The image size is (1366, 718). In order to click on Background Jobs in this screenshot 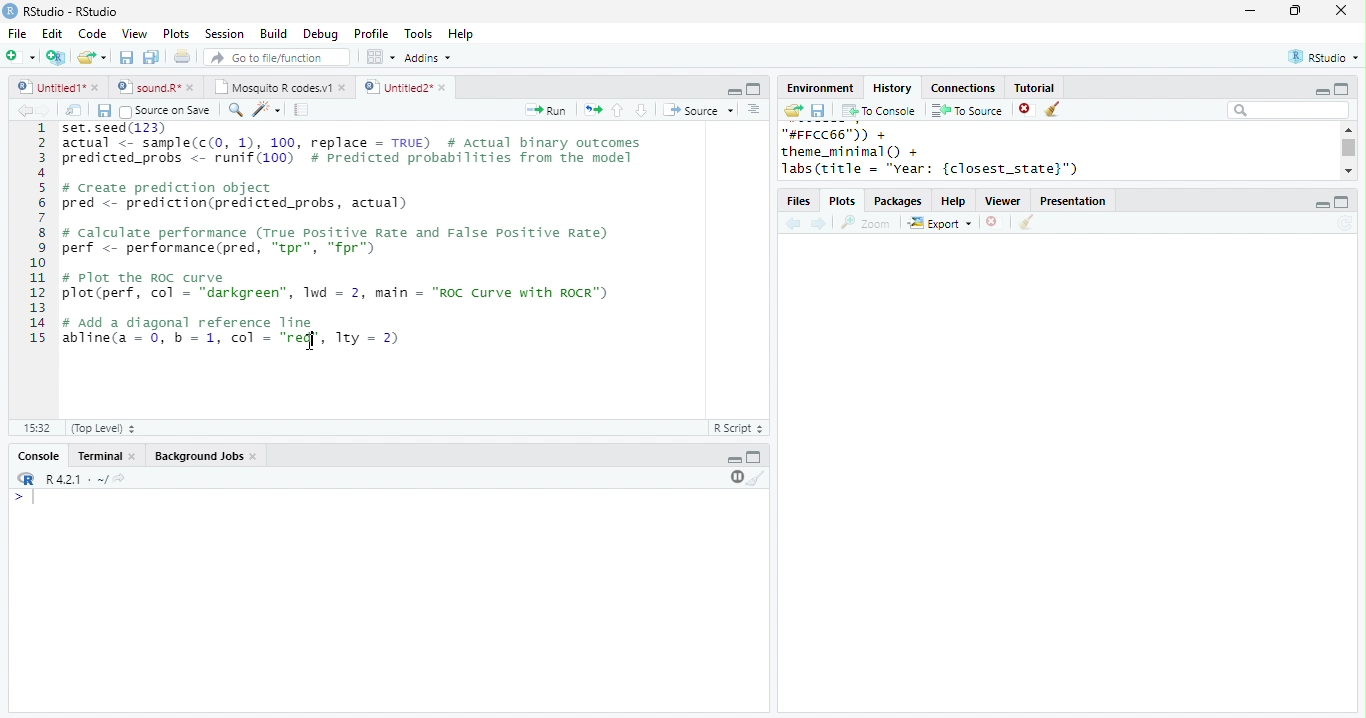, I will do `click(198, 456)`.